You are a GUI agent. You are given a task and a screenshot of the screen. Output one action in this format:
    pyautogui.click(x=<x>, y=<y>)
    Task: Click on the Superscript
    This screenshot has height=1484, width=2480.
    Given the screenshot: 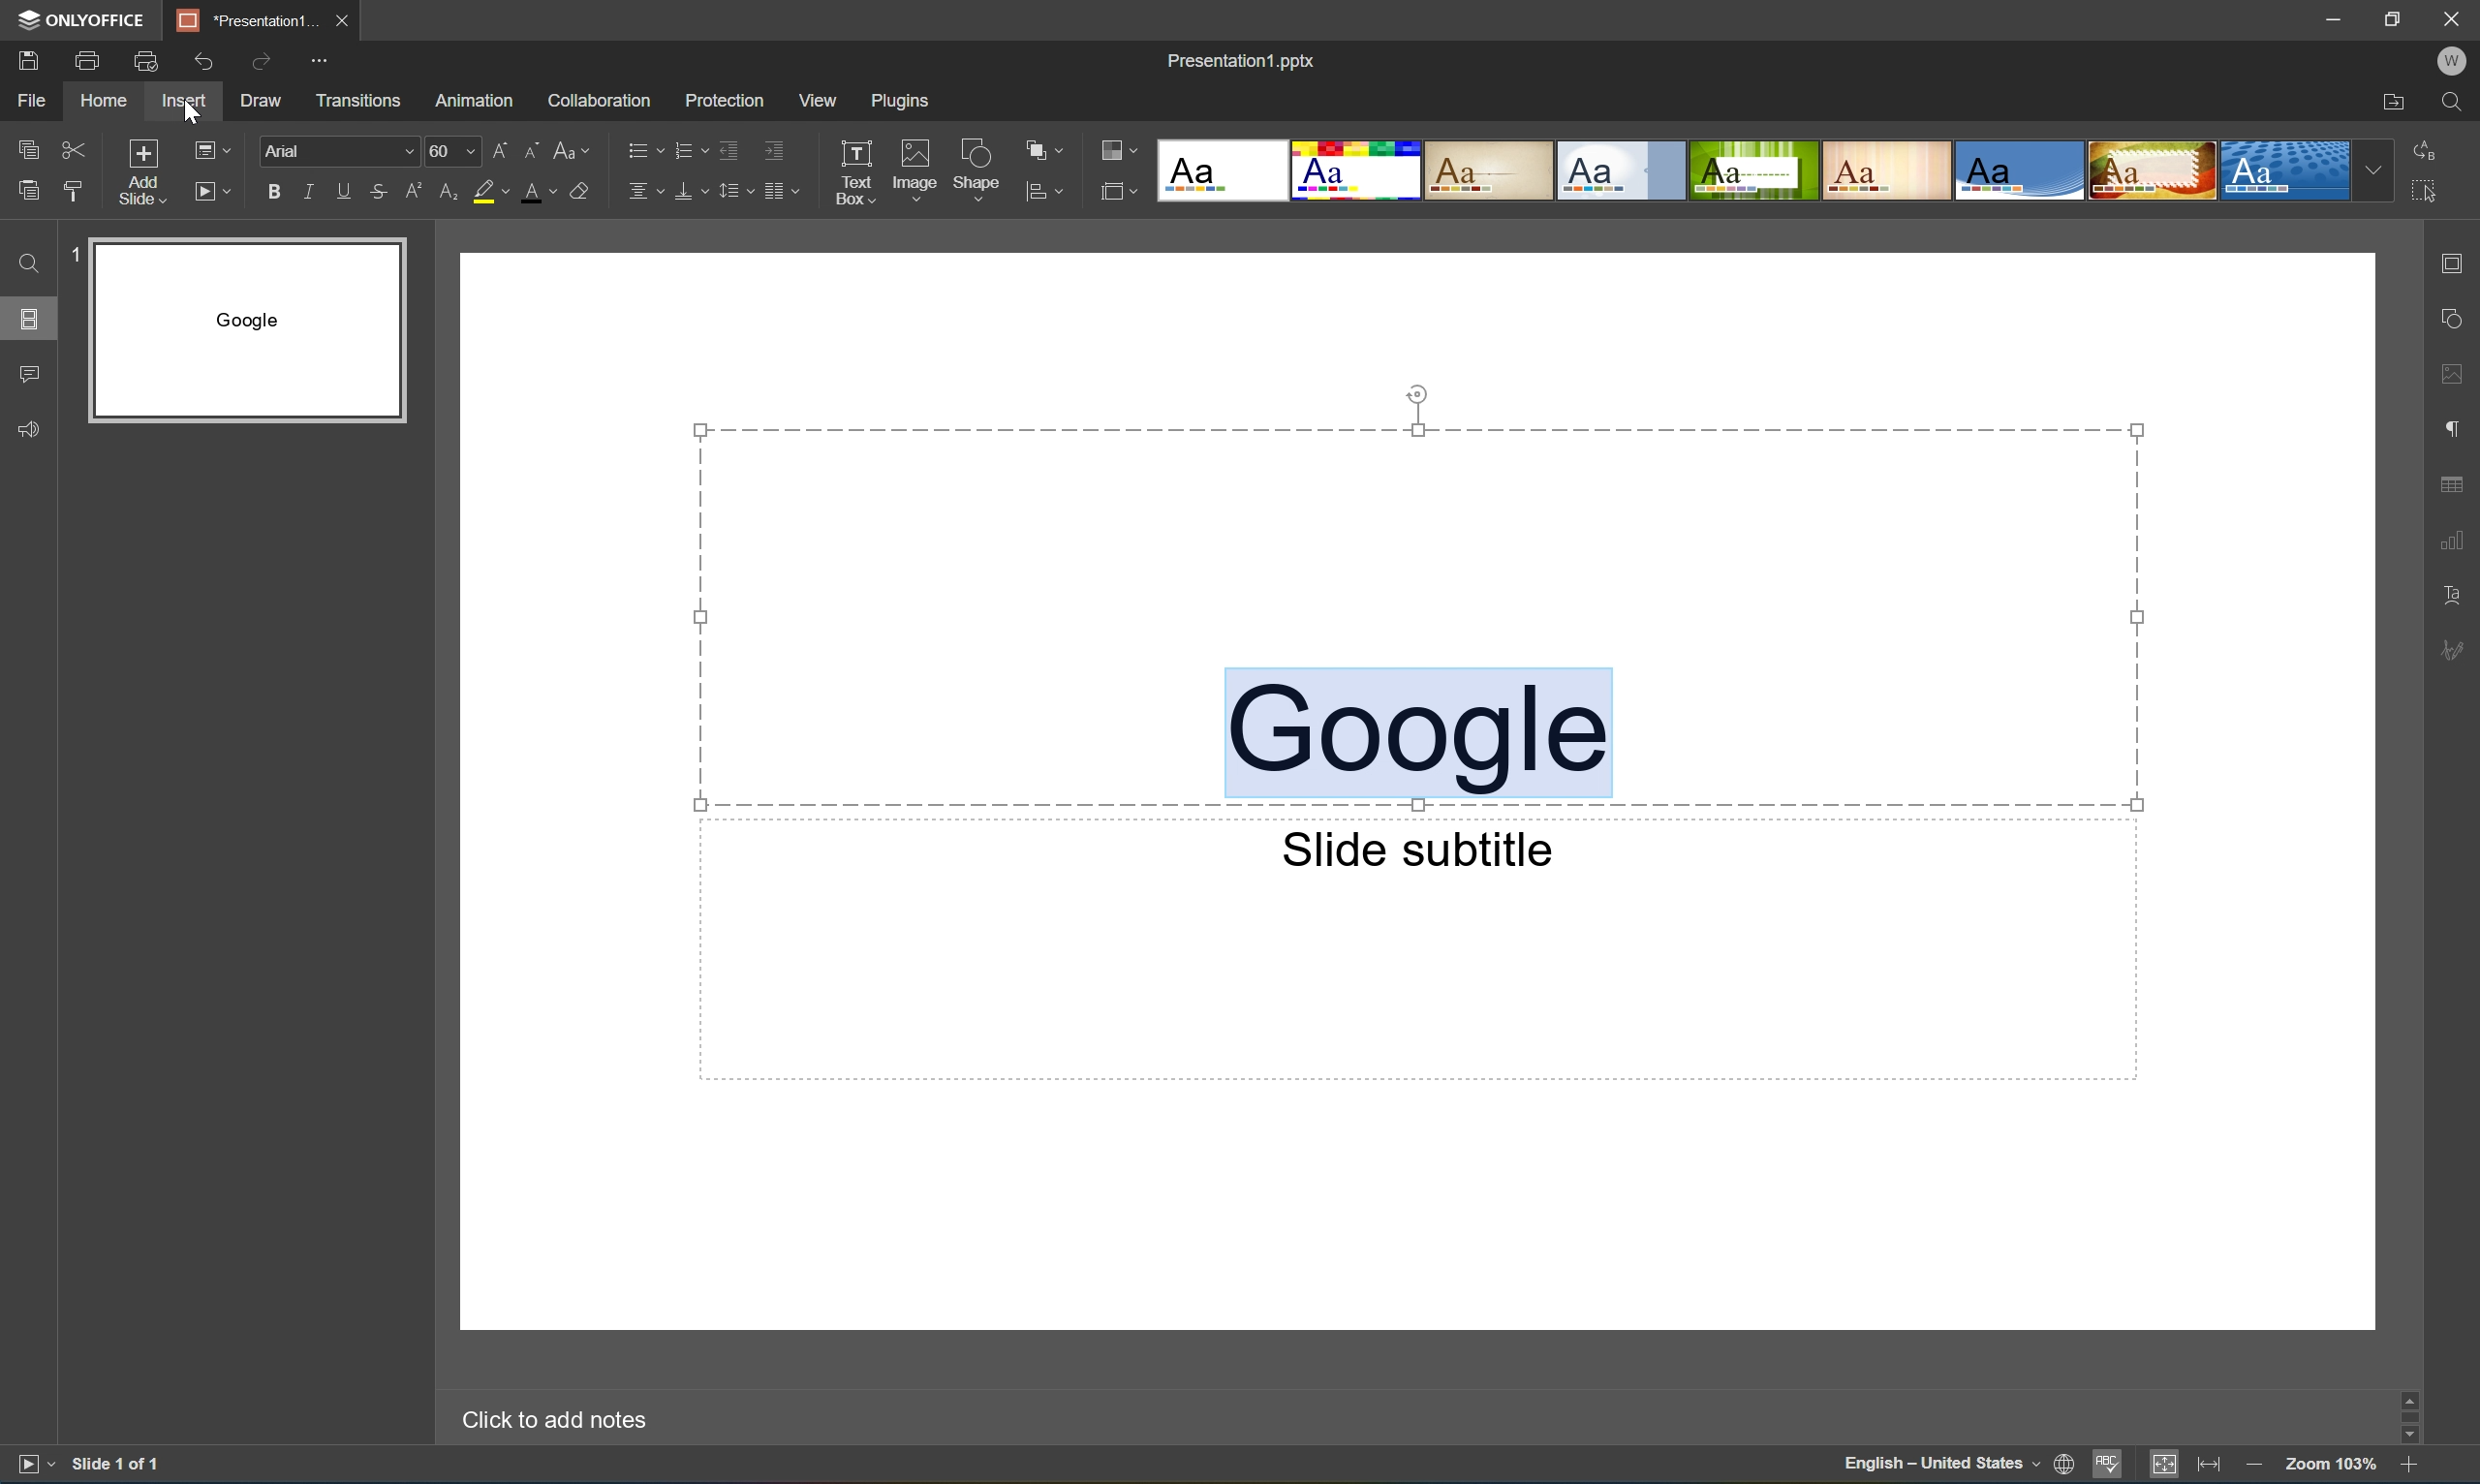 What is the action you would take?
    pyautogui.click(x=412, y=195)
    